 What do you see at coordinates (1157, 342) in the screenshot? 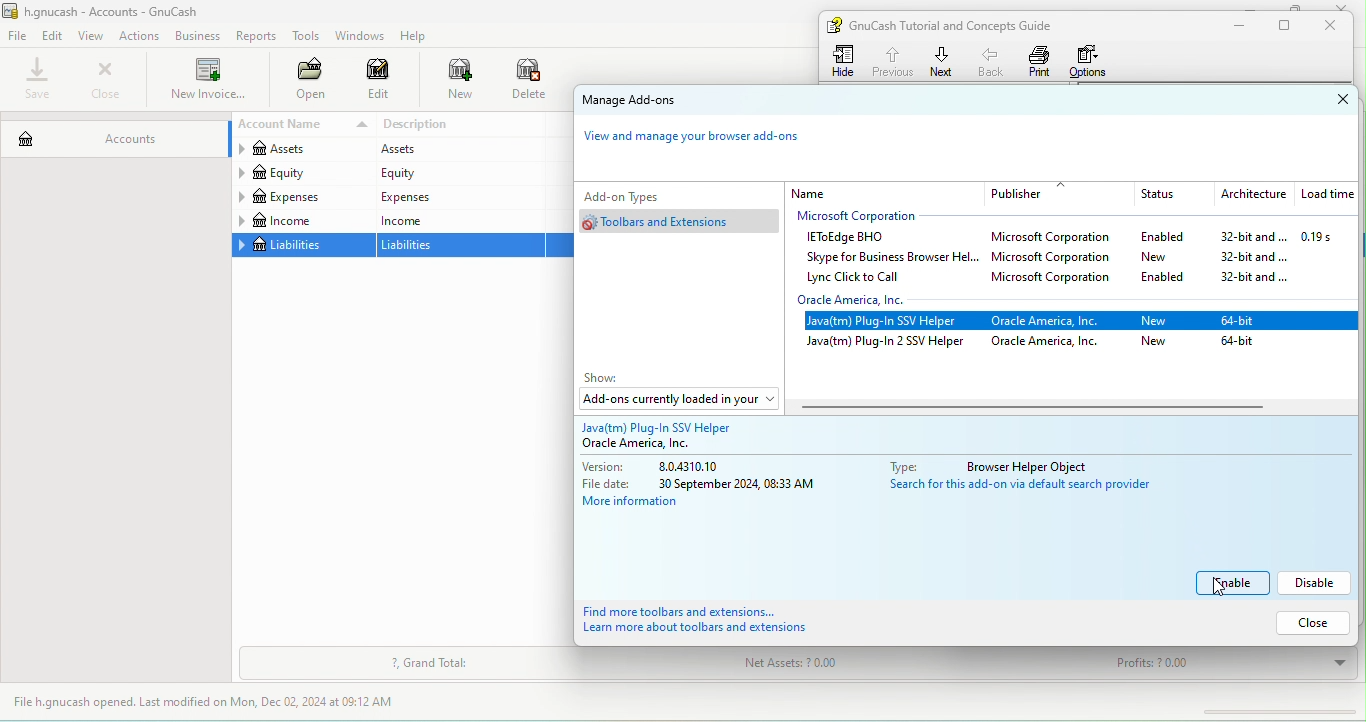
I see `new` at bounding box center [1157, 342].